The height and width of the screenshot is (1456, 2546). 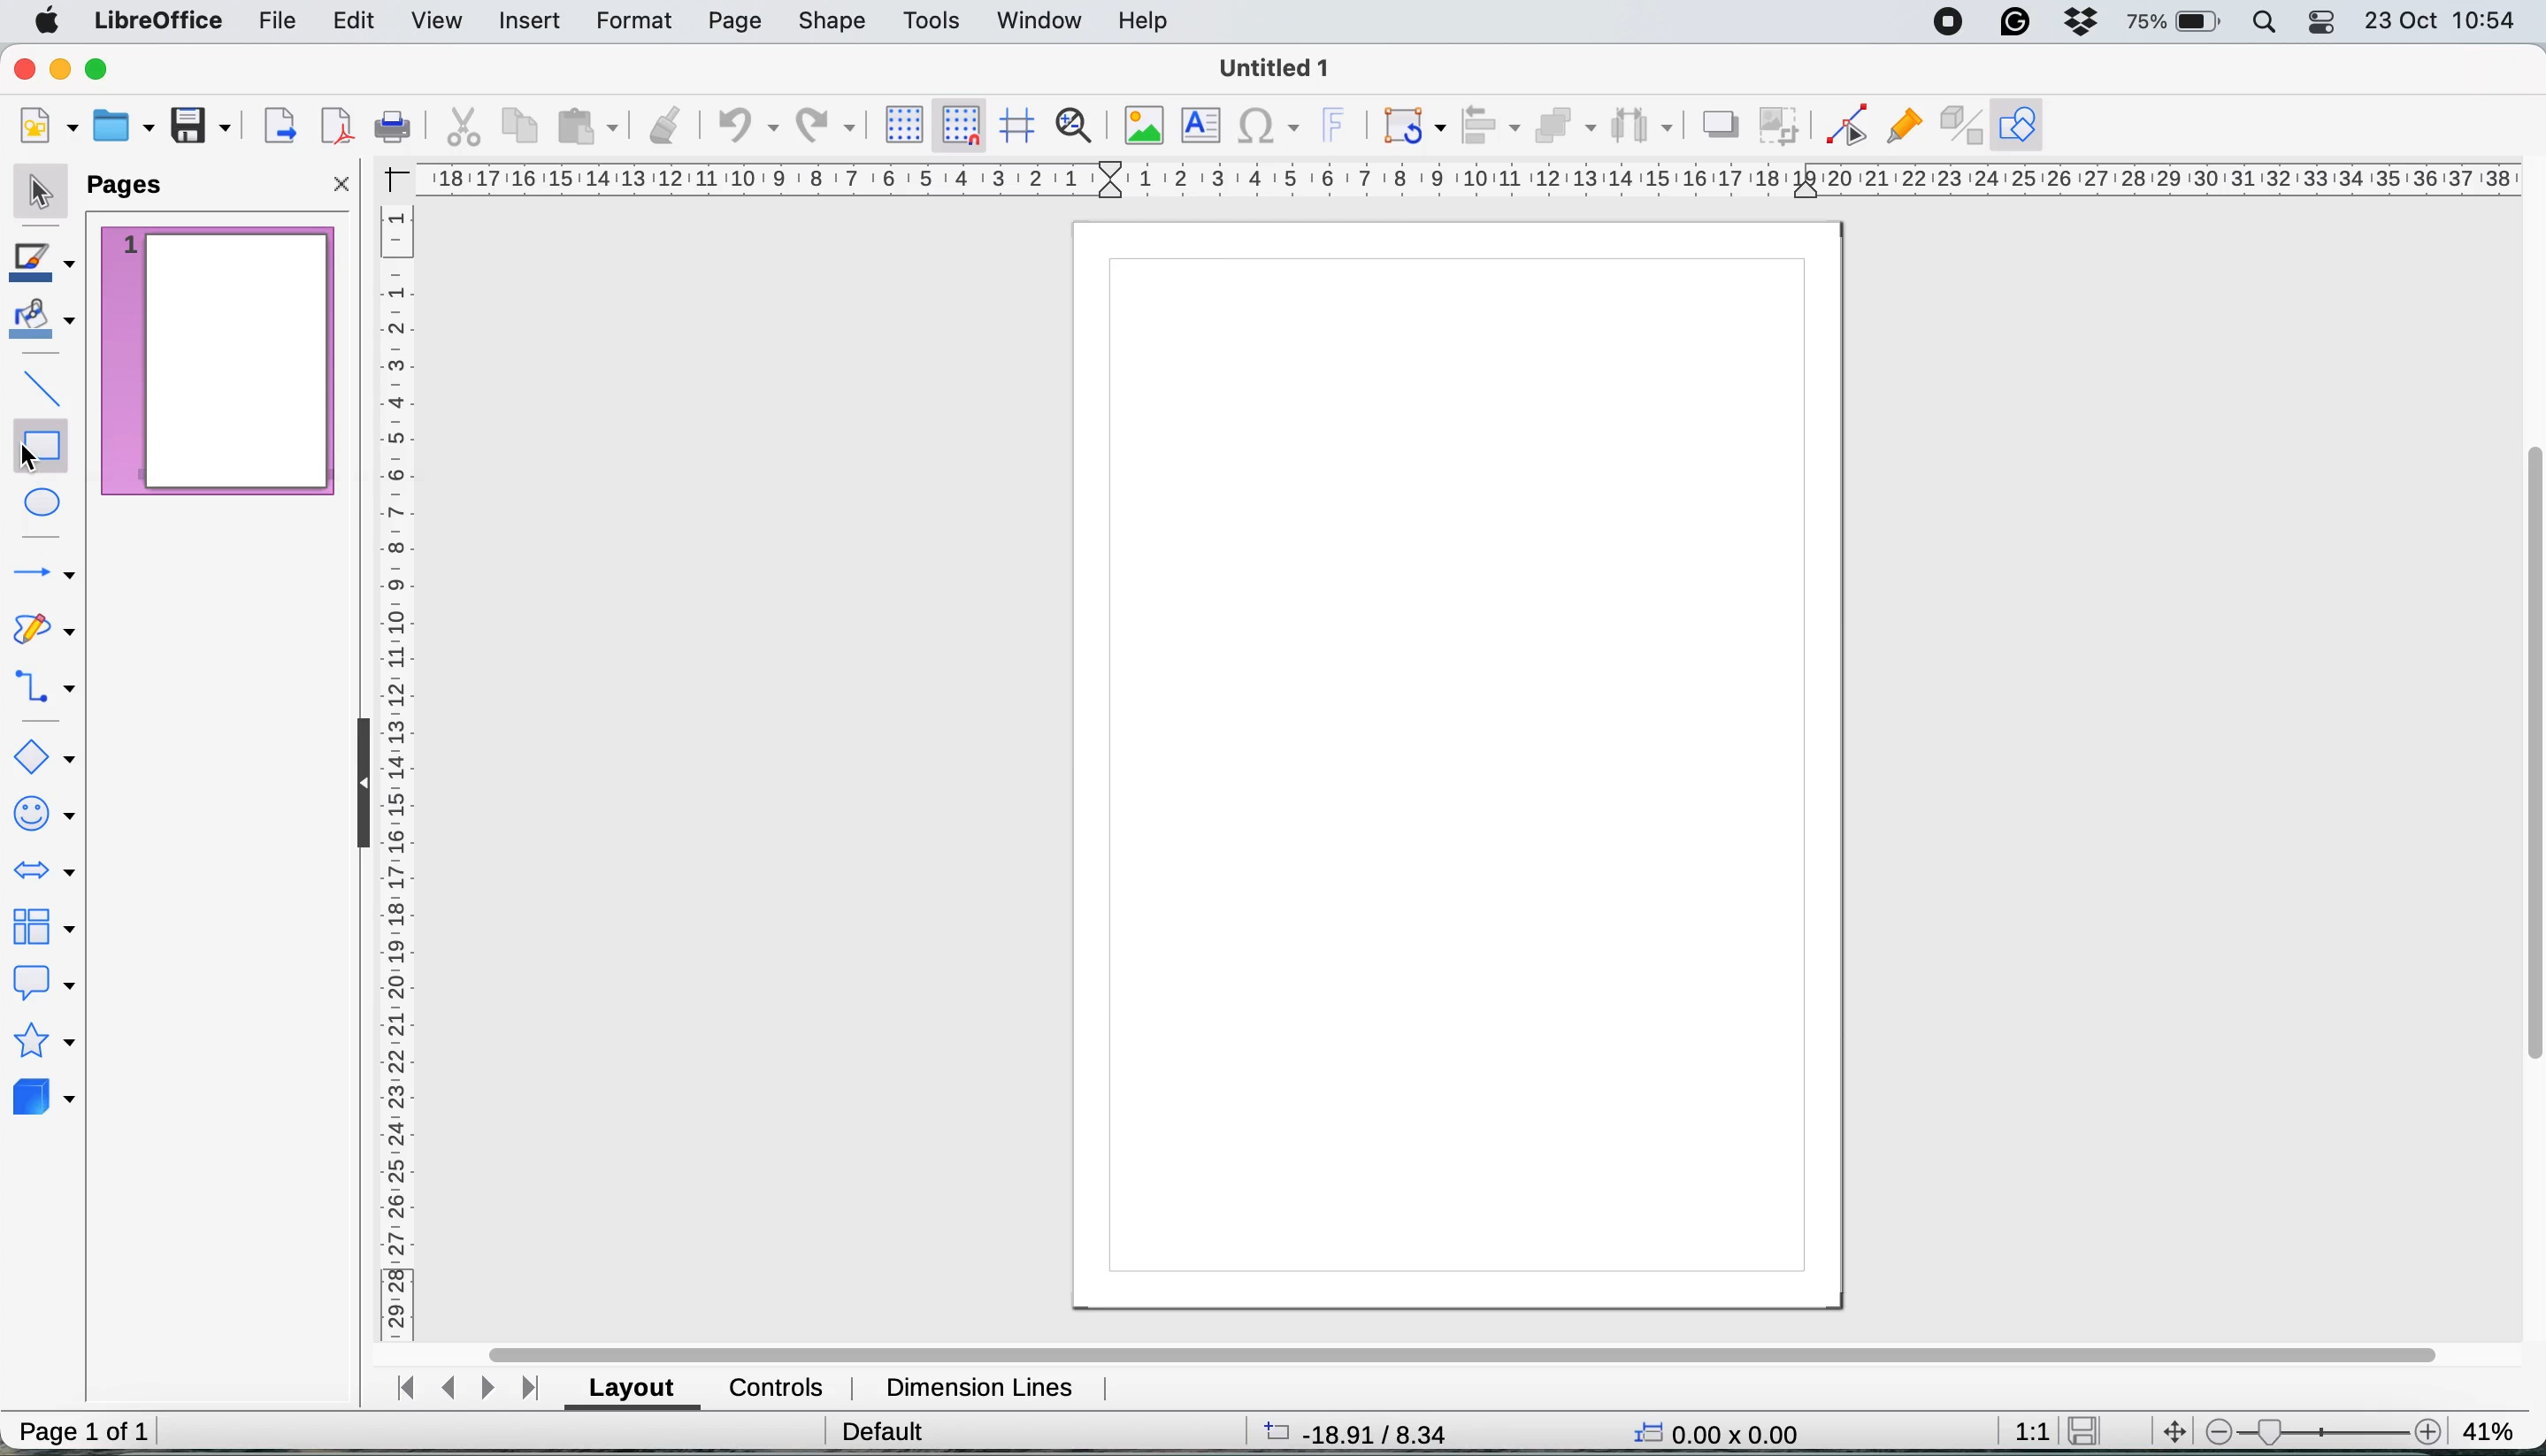 I want to click on arrange, so click(x=1571, y=127).